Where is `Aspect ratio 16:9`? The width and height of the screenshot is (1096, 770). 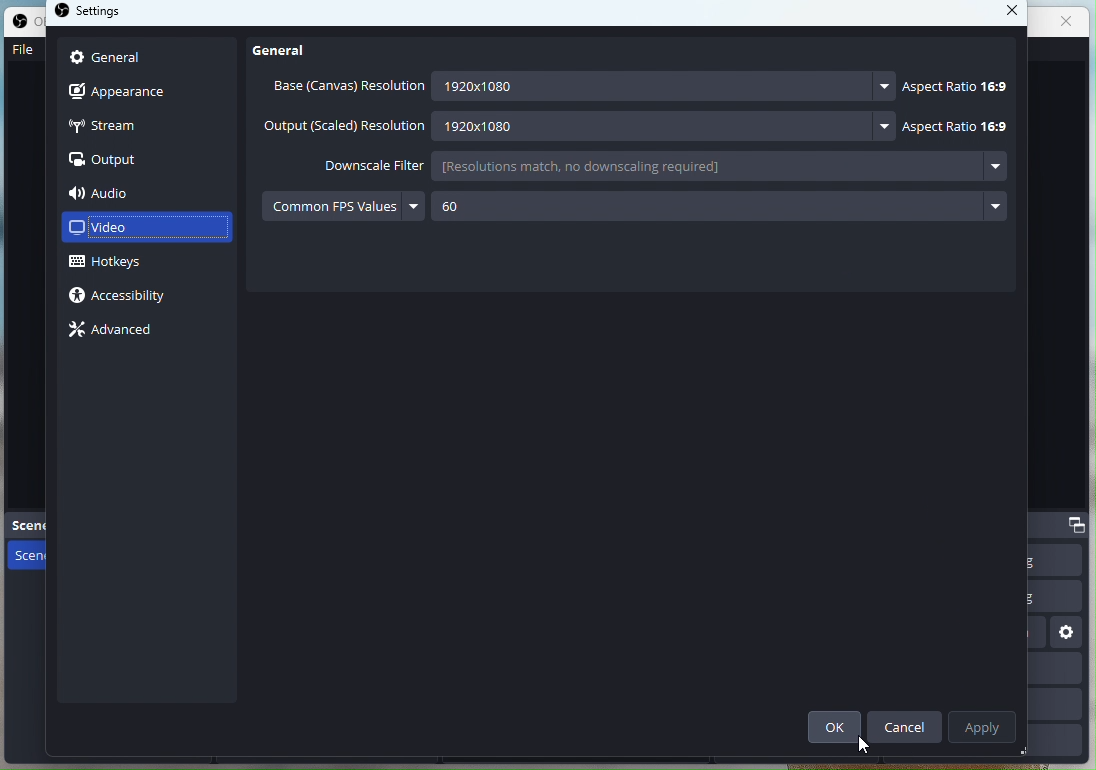 Aspect ratio 16:9 is located at coordinates (956, 126).